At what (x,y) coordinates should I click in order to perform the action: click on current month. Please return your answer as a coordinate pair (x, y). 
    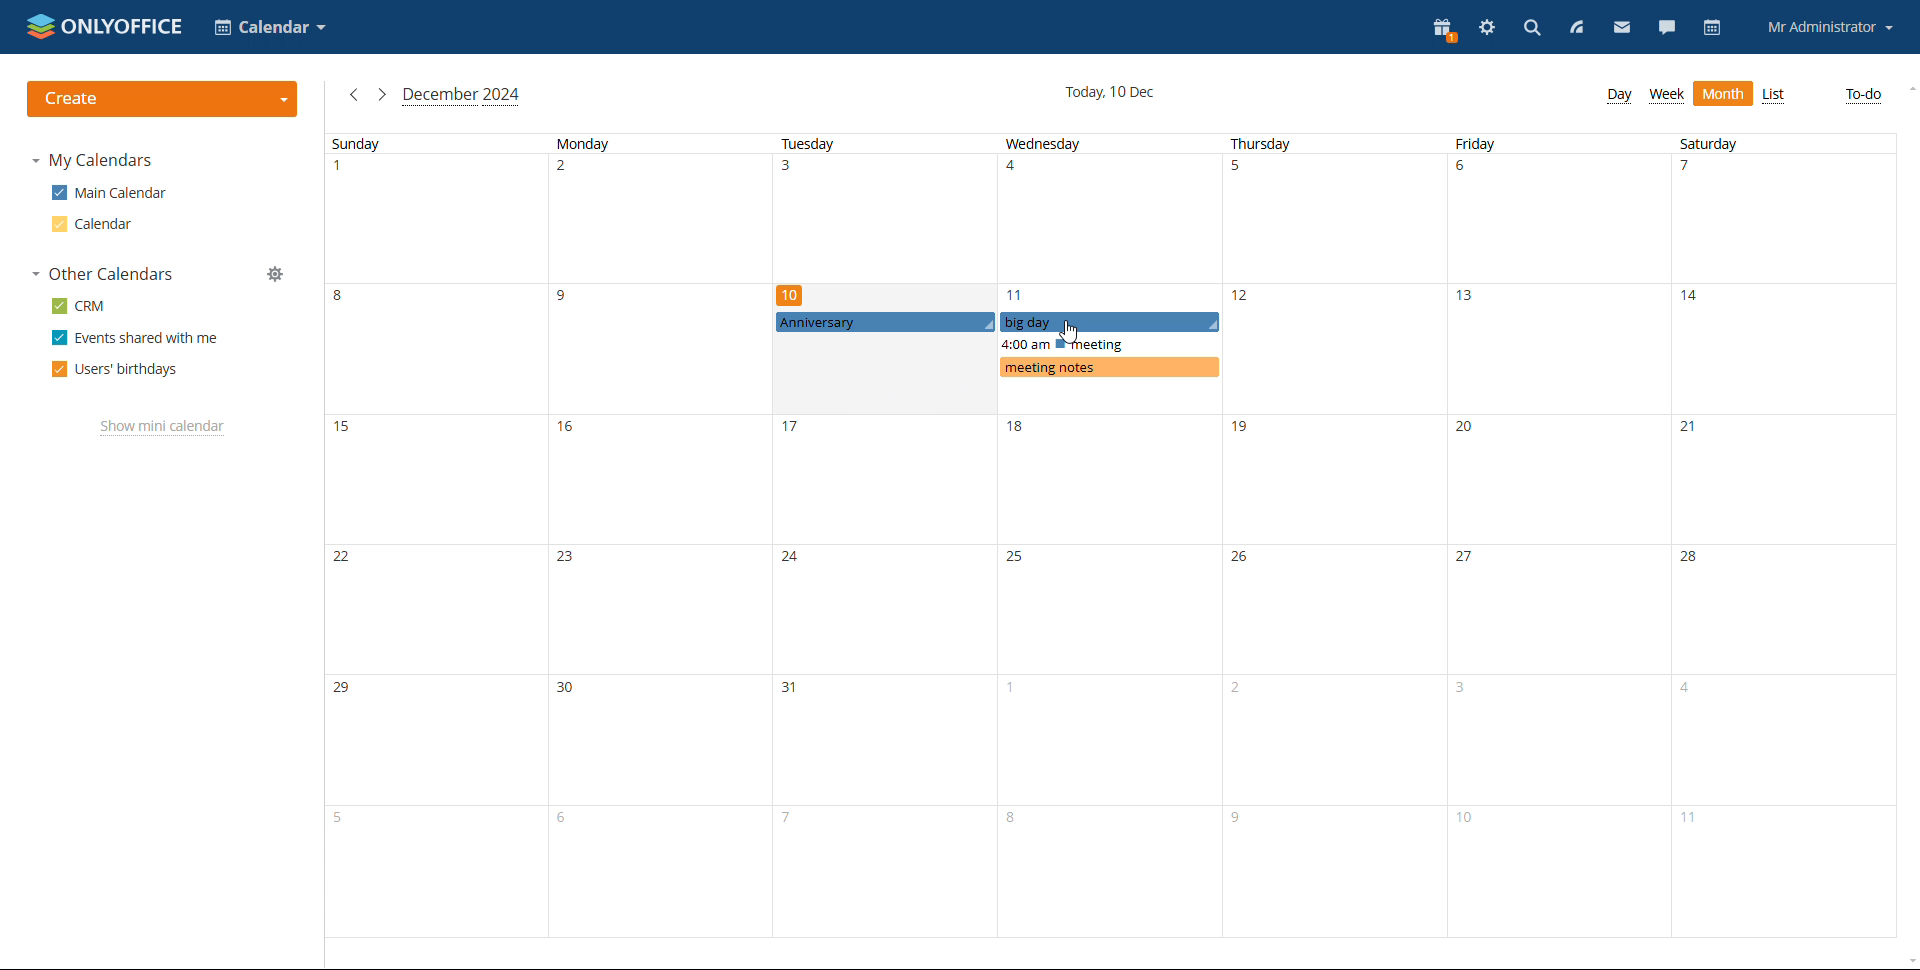
    Looking at the image, I should click on (461, 97).